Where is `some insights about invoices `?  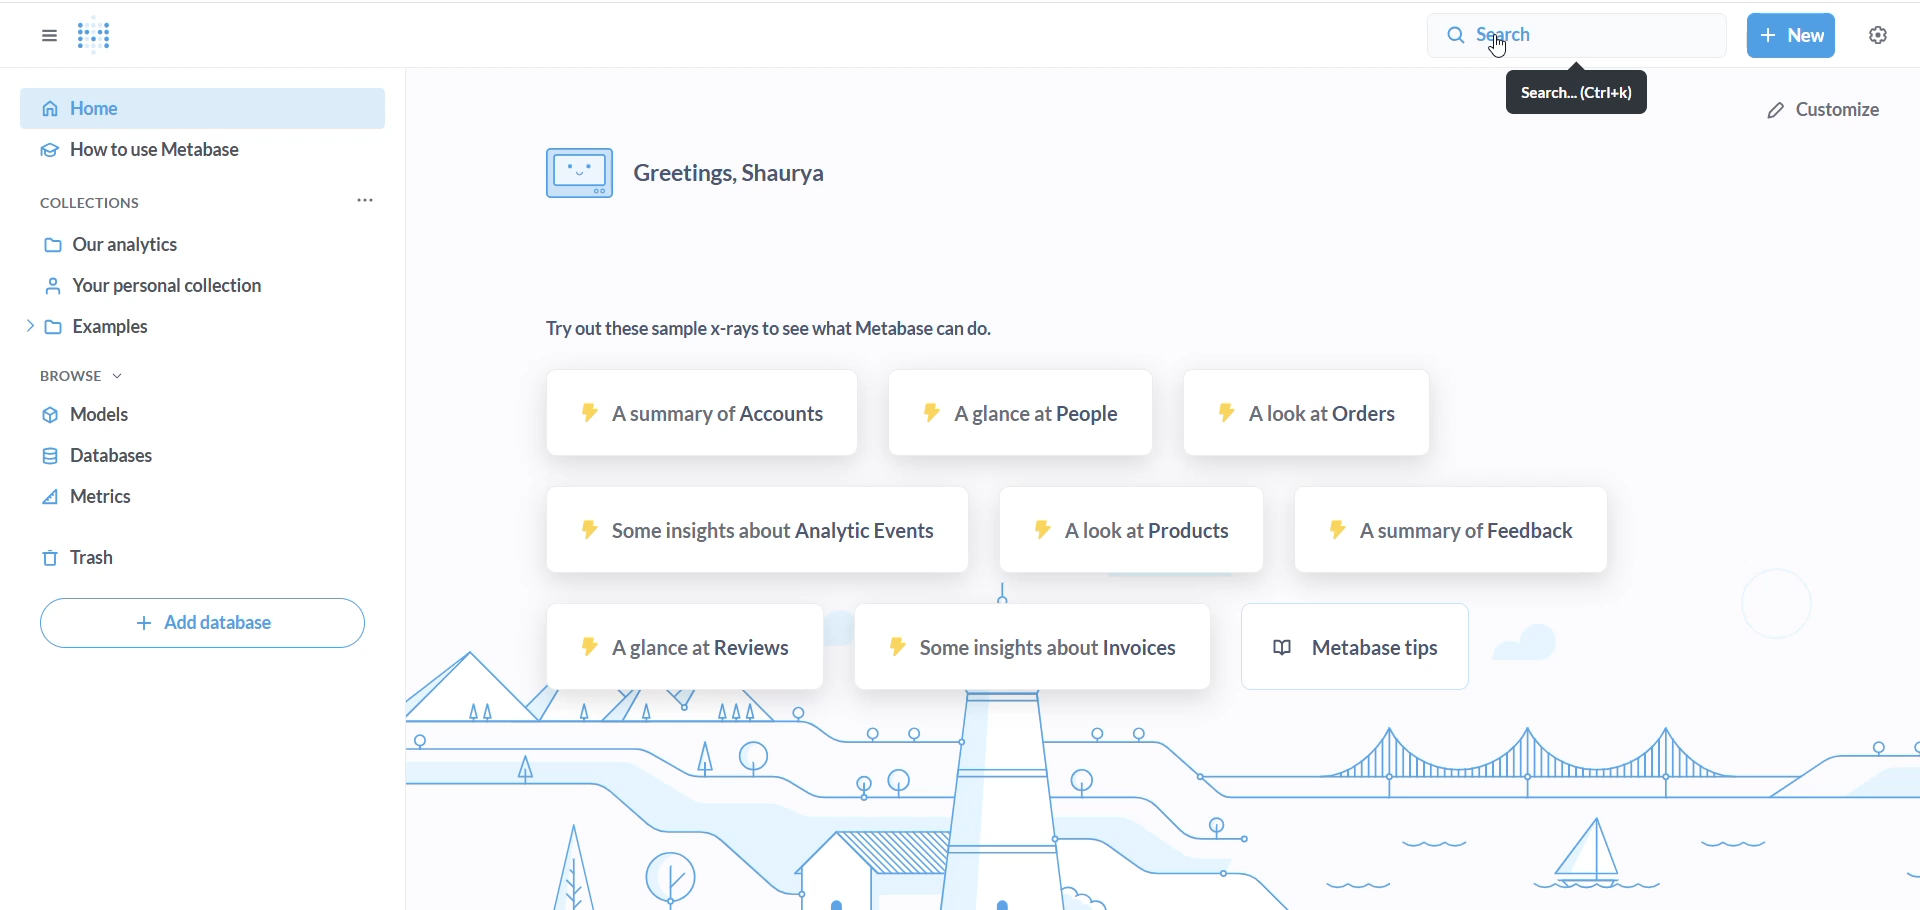
some insights about invoices  is located at coordinates (1029, 652).